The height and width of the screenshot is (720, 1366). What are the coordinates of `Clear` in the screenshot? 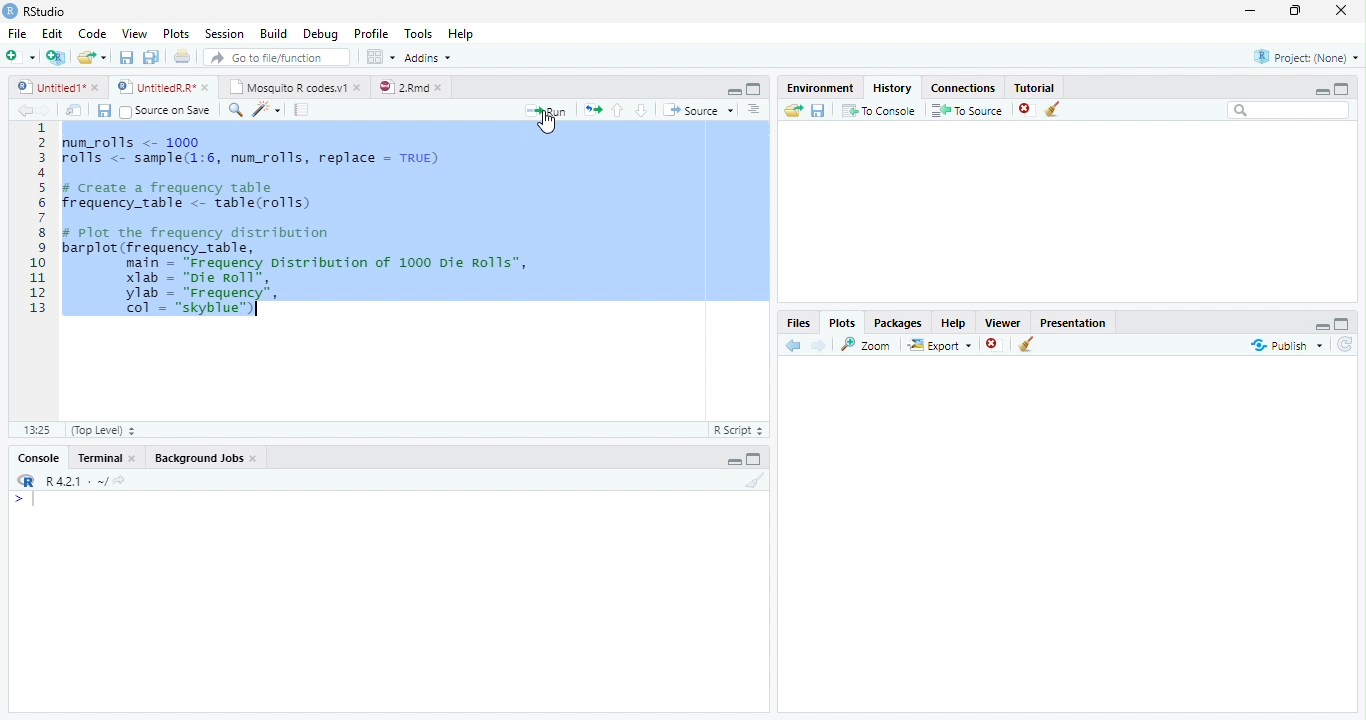 It's located at (754, 480).